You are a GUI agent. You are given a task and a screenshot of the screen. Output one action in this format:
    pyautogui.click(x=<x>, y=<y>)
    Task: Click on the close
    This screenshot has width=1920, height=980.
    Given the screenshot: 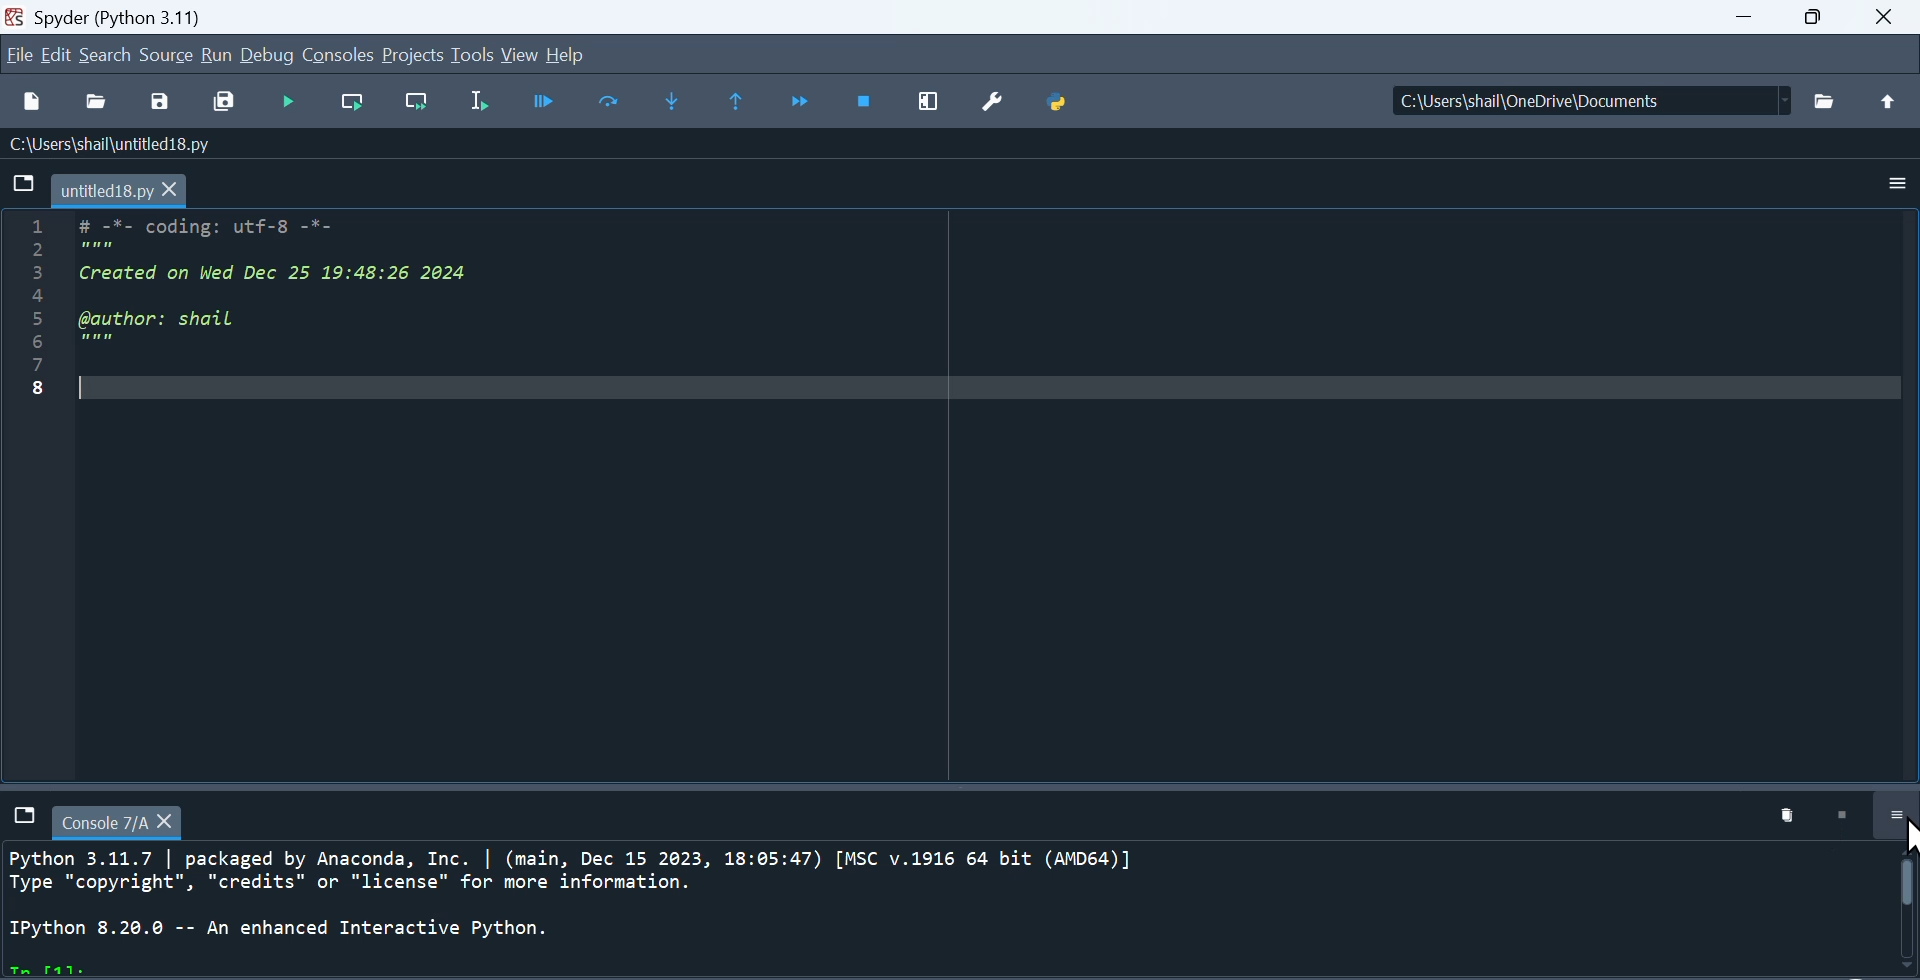 What is the action you would take?
    pyautogui.click(x=1886, y=18)
    